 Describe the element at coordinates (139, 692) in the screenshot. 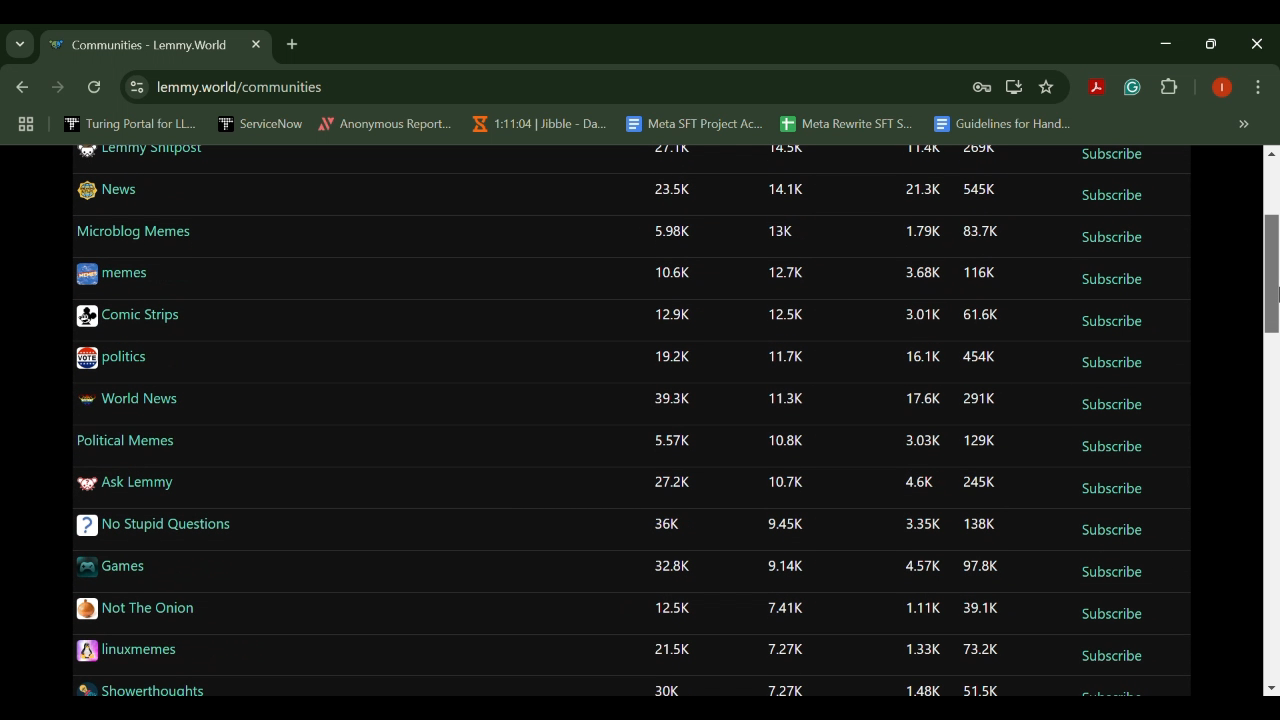

I see `Showerthoughts` at that location.